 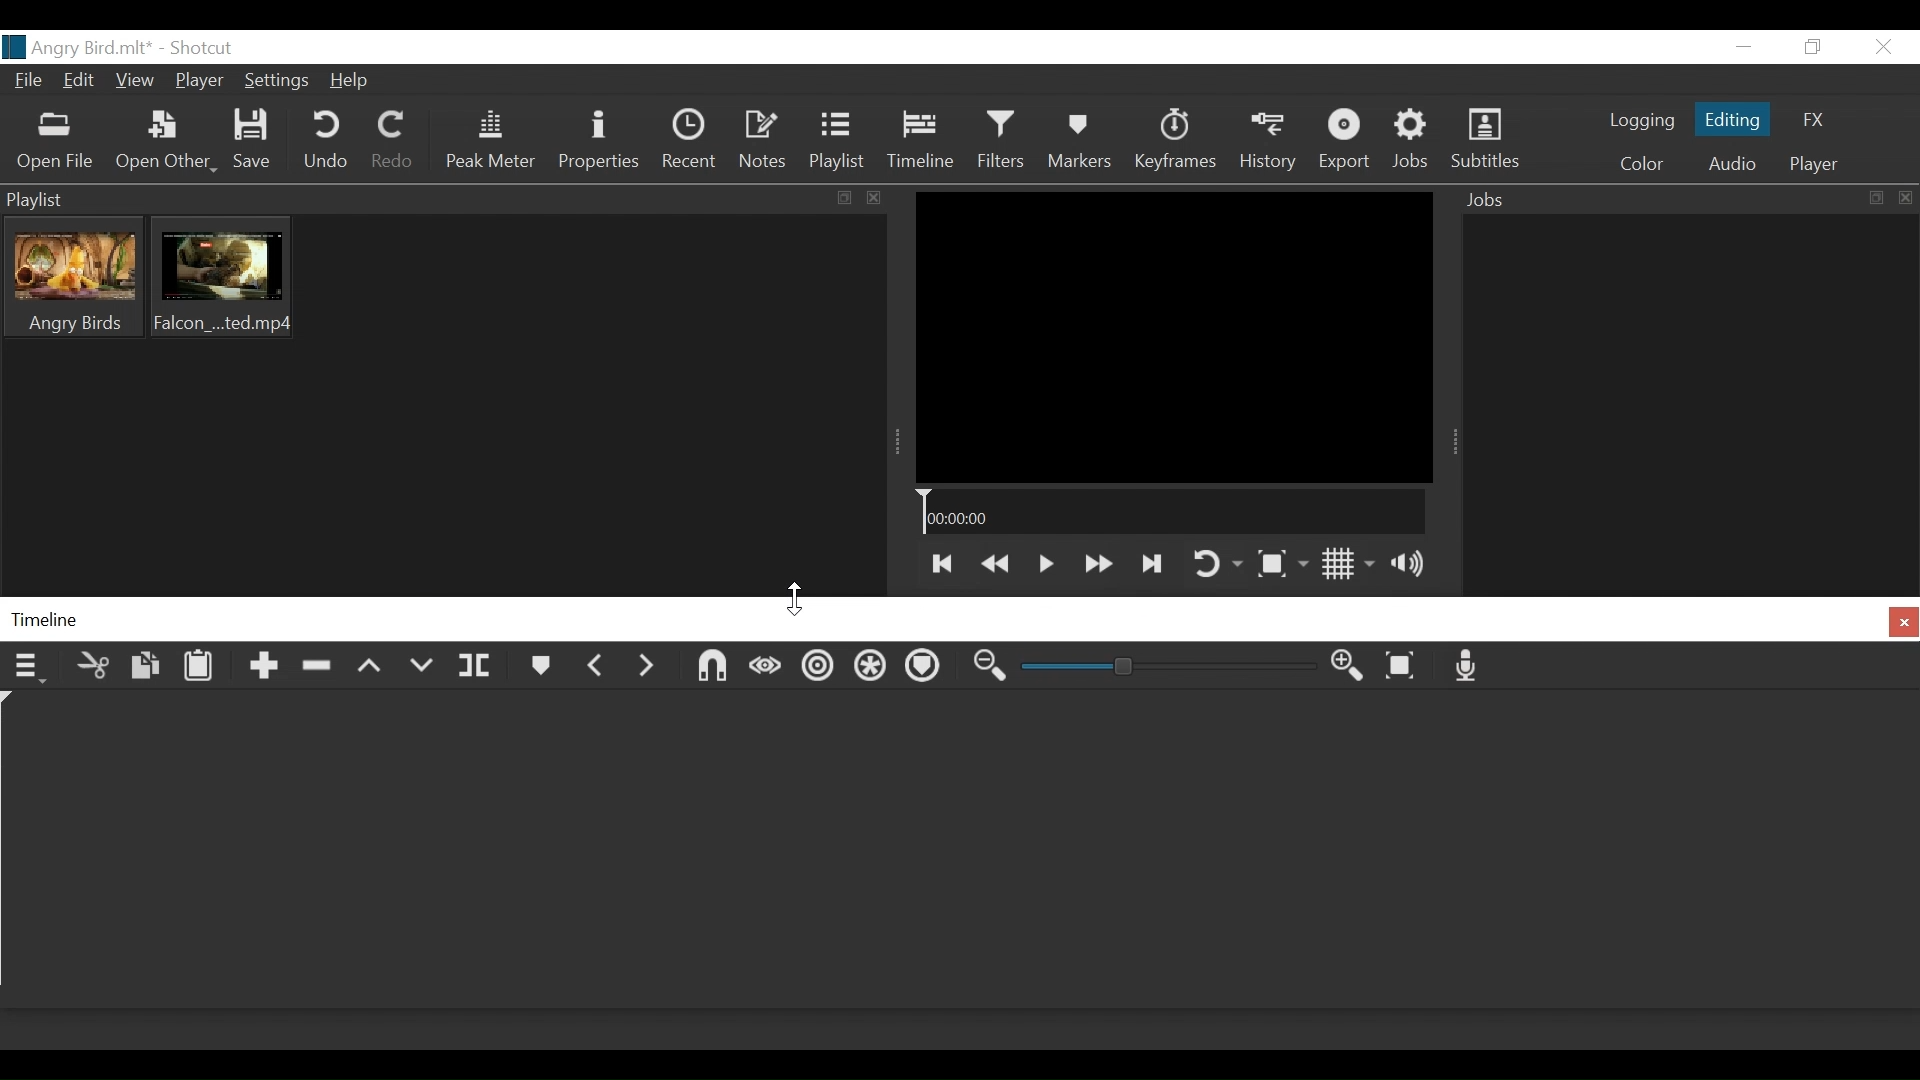 I want to click on Cursor, so click(x=800, y=595).